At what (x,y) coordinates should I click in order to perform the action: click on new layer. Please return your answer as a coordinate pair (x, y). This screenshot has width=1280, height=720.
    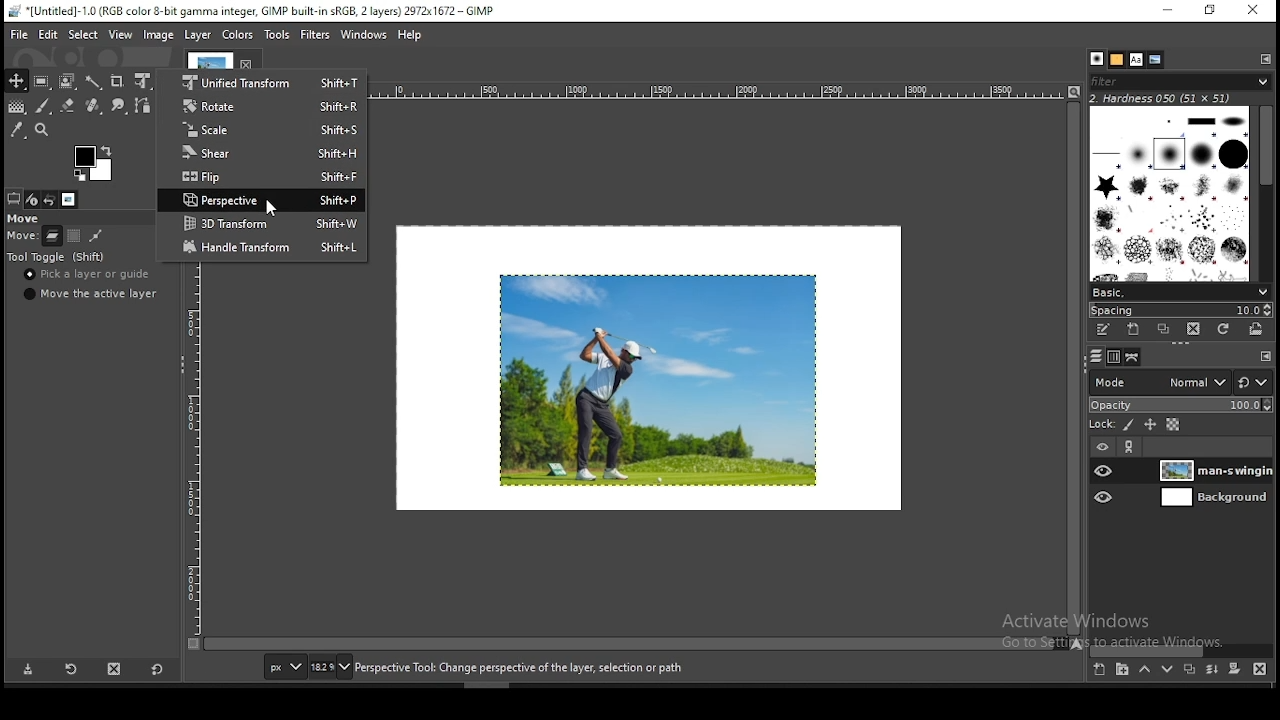
    Looking at the image, I should click on (1098, 669).